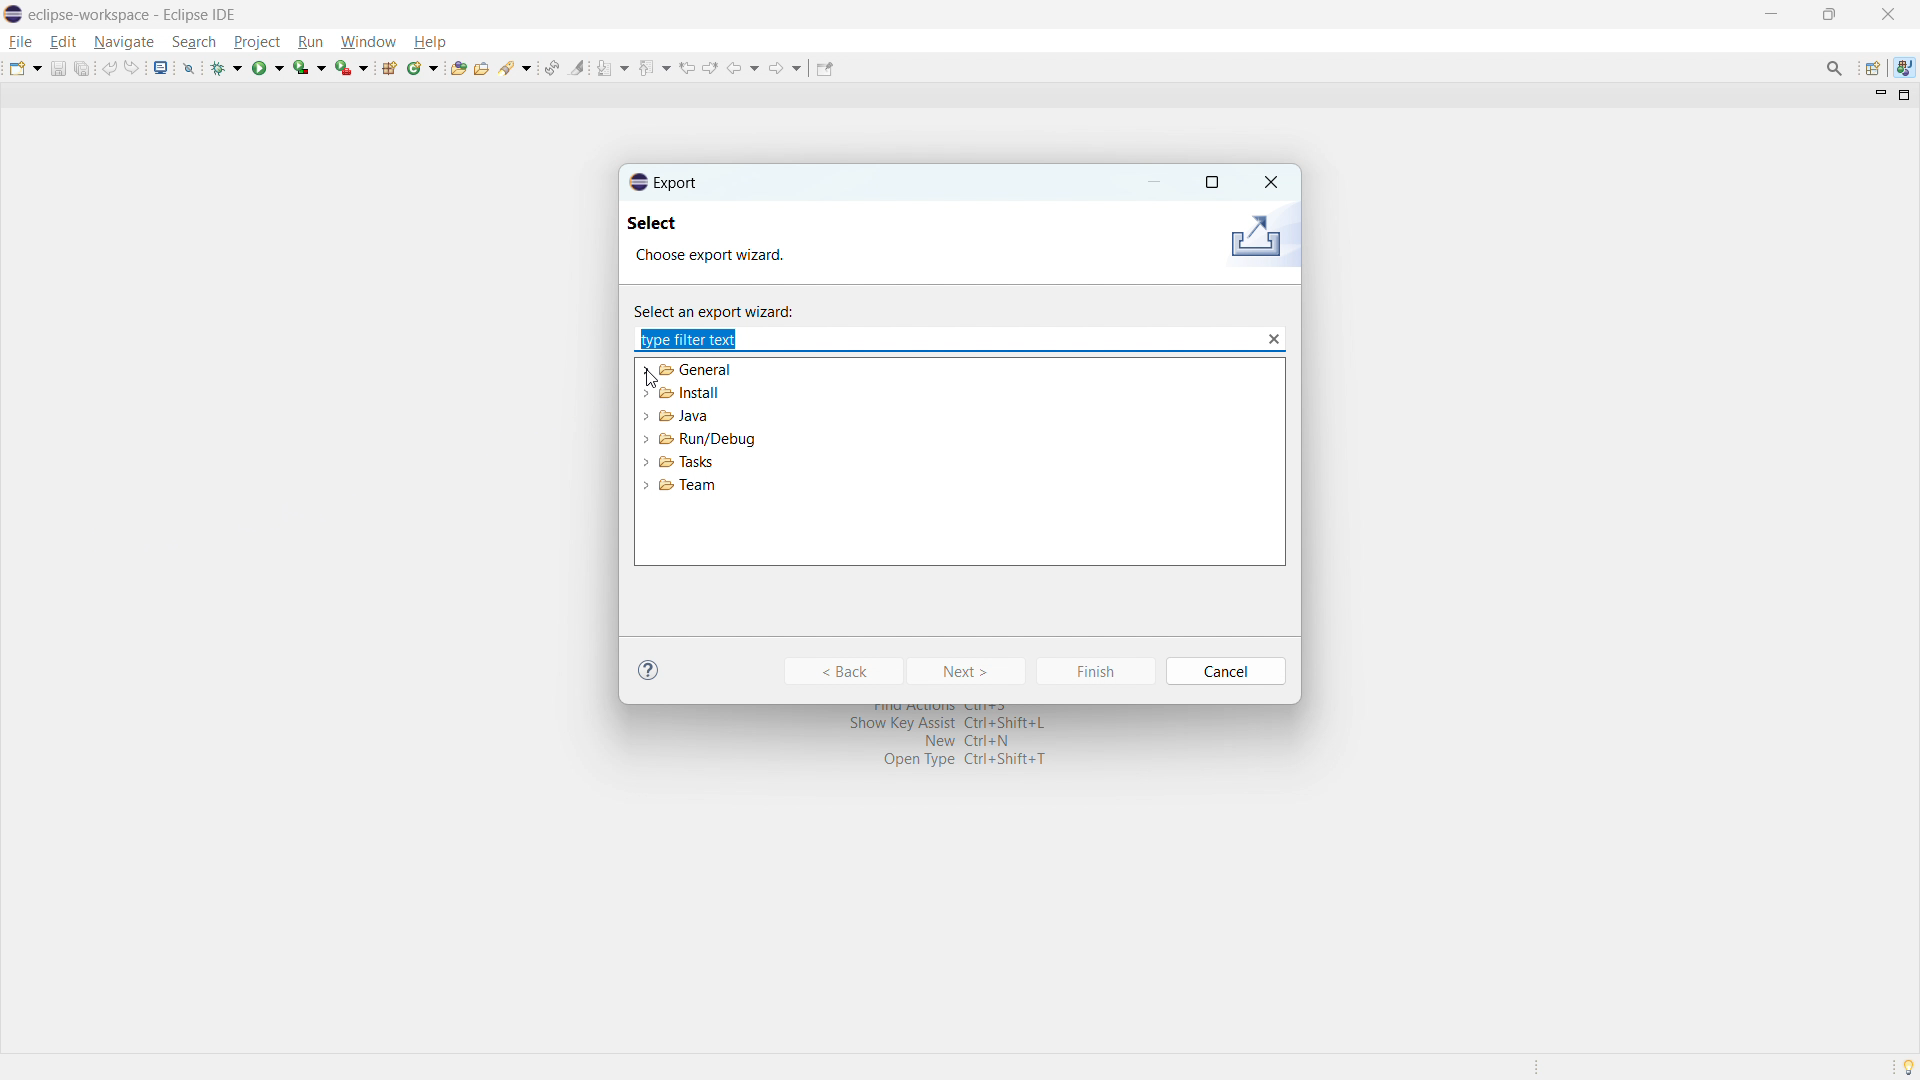 This screenshot has height=1080, width=1920. Describe the element at coordinates (698, 370) in the screenshot. I see `general` at that location.